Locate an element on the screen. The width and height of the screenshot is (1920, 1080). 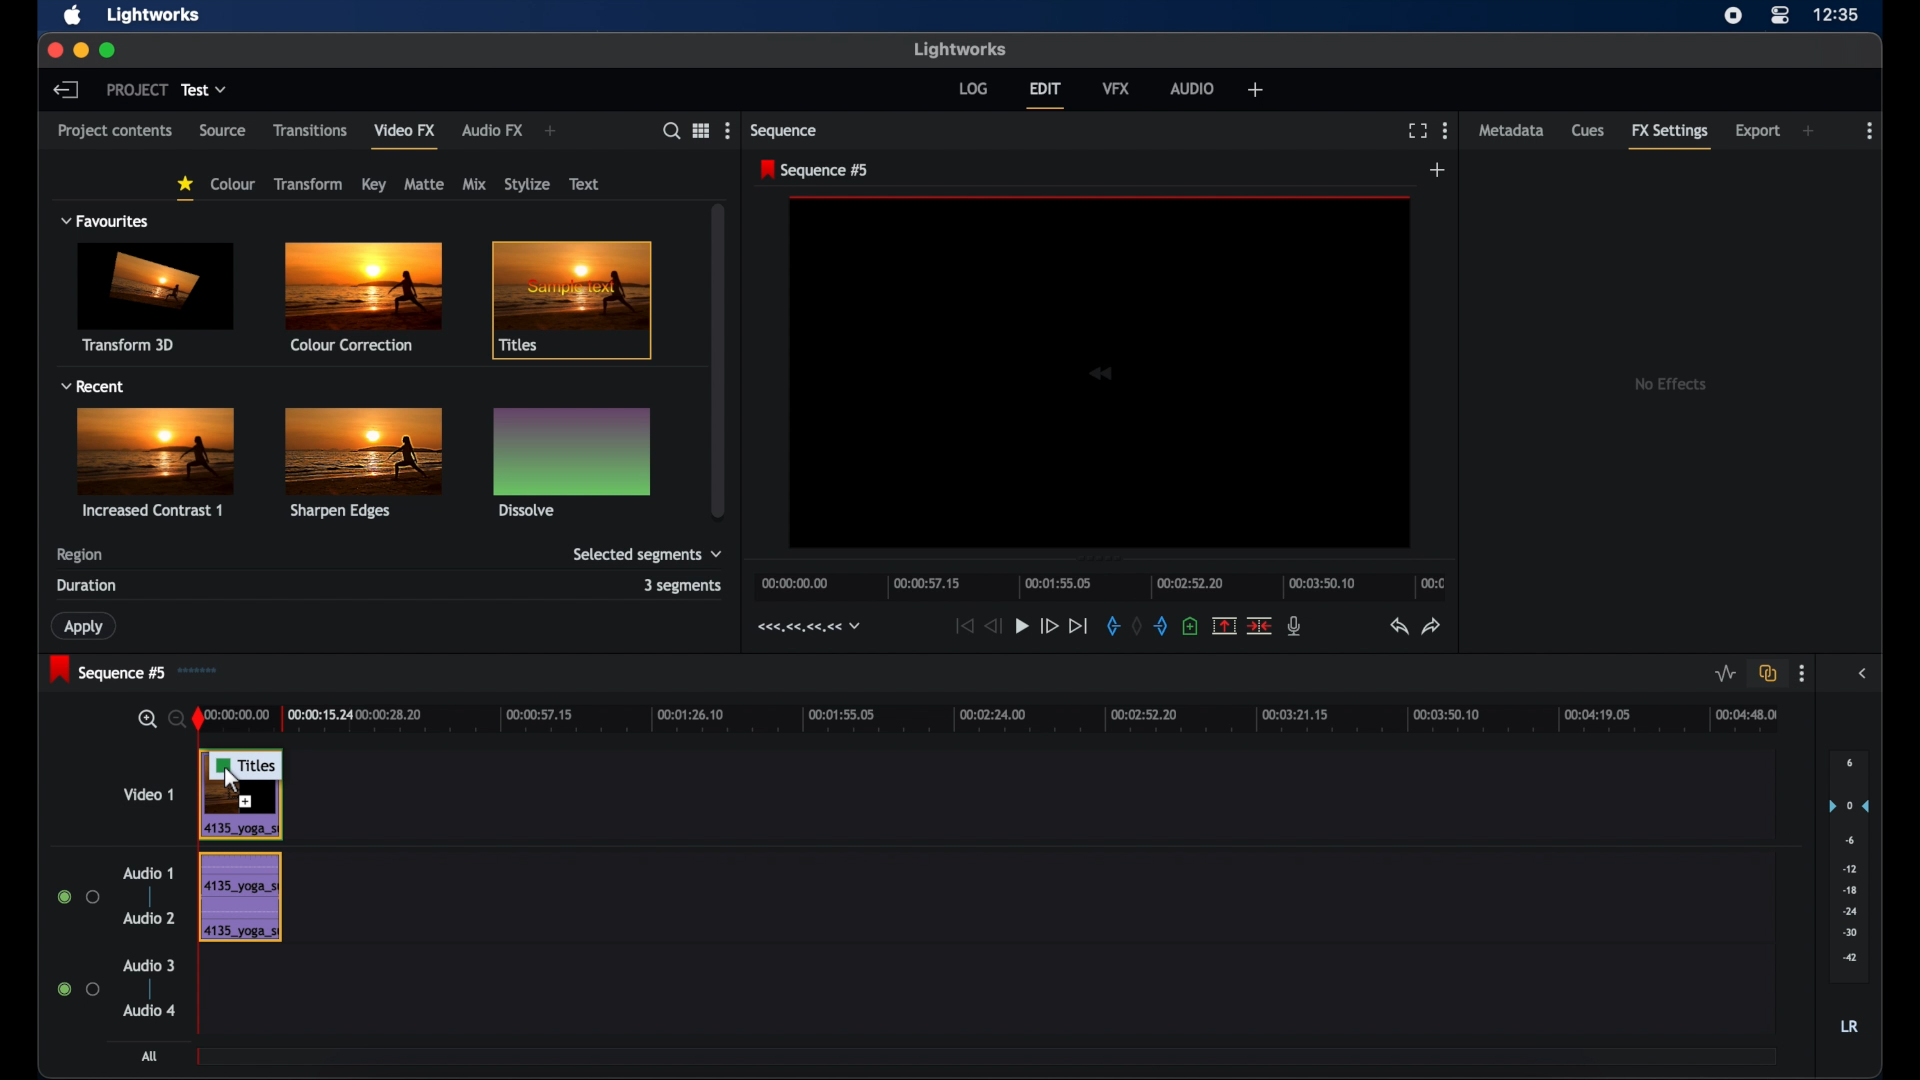
radio buttons is located at coordinates (76, 989).